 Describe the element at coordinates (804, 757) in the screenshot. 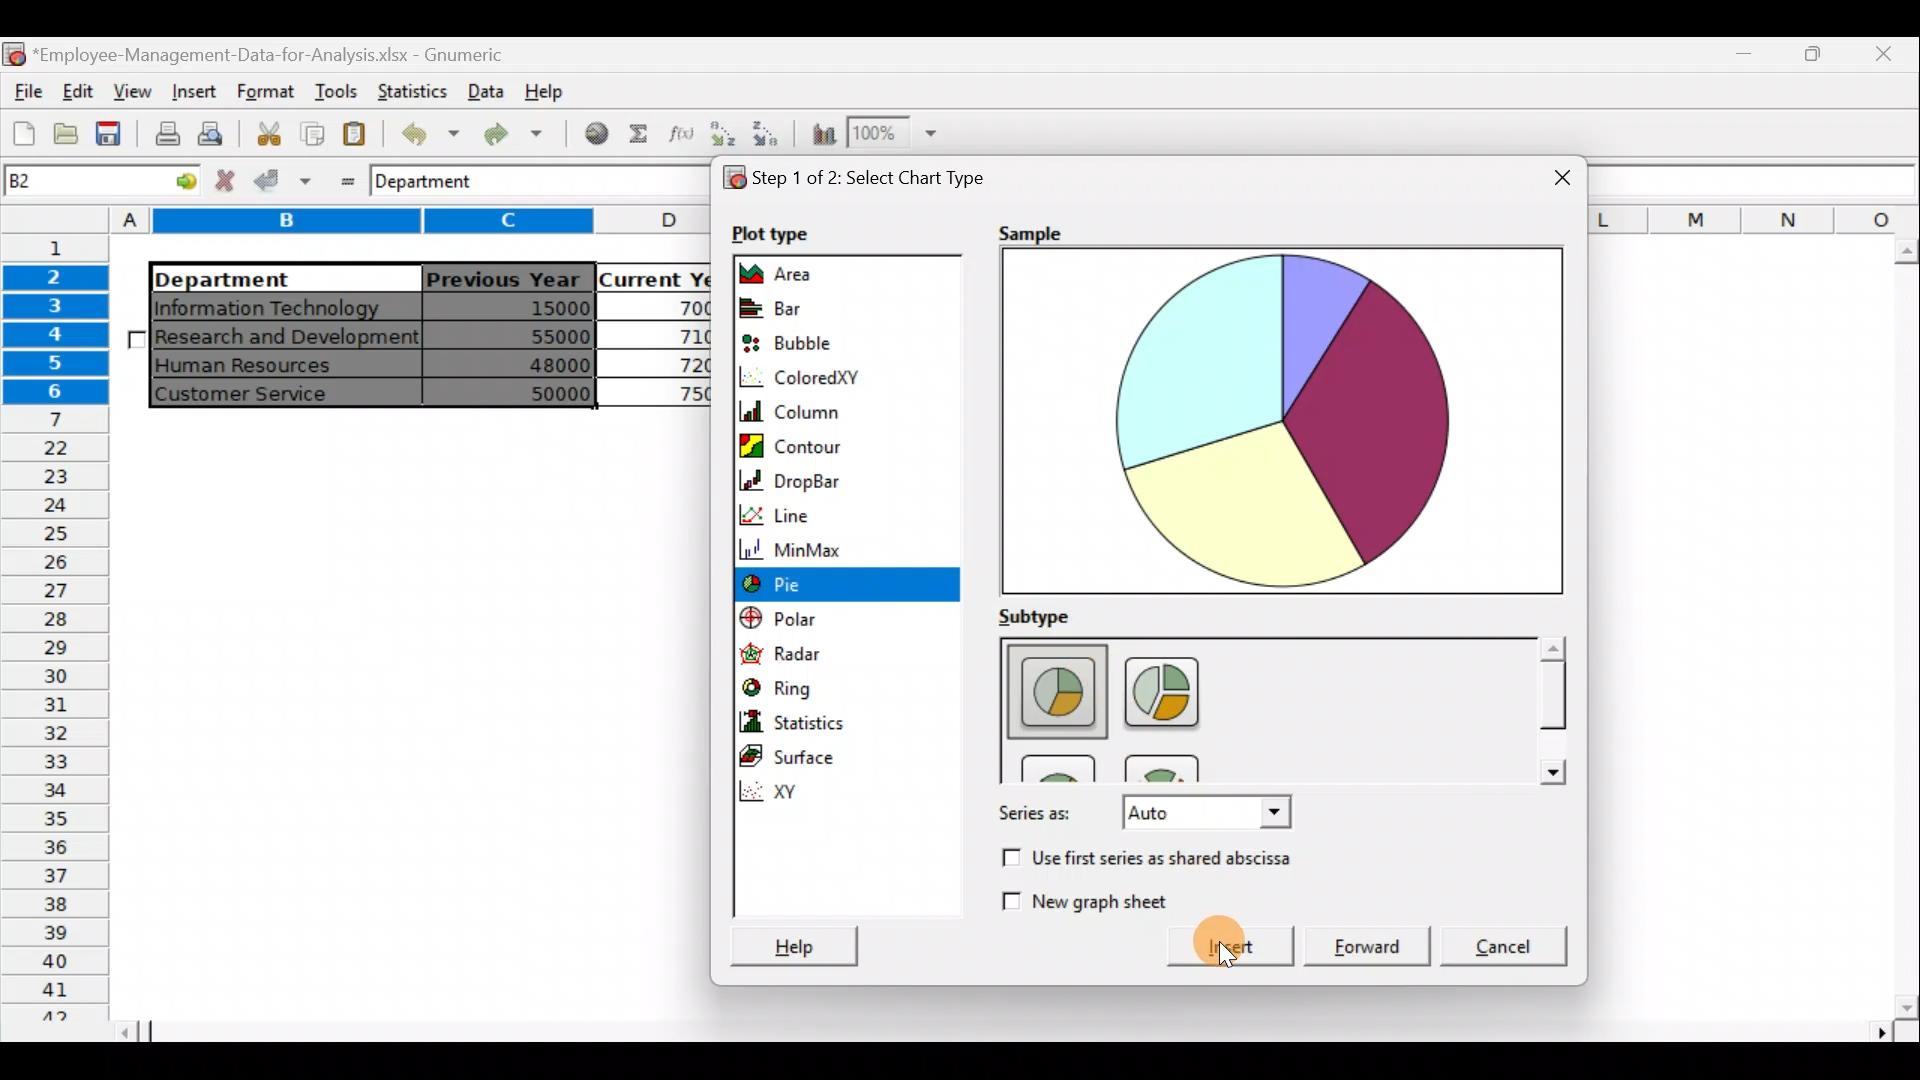

I see `Surface` at that location.